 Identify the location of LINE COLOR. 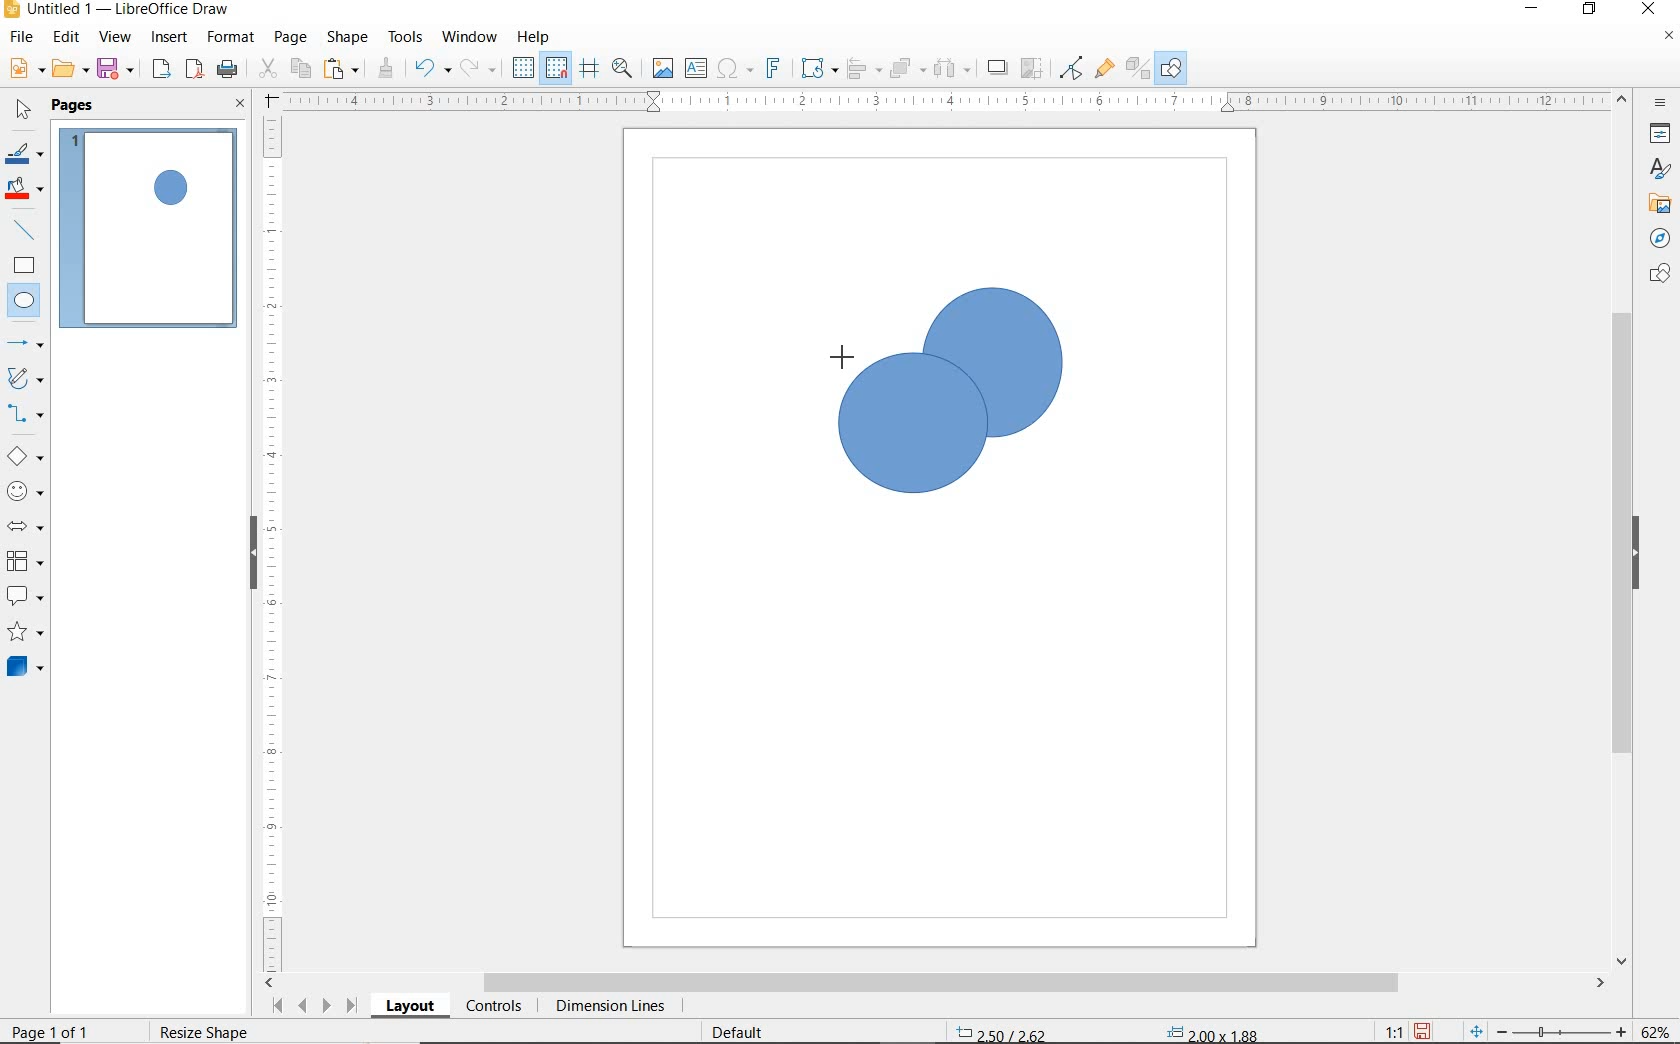
(24, 153).